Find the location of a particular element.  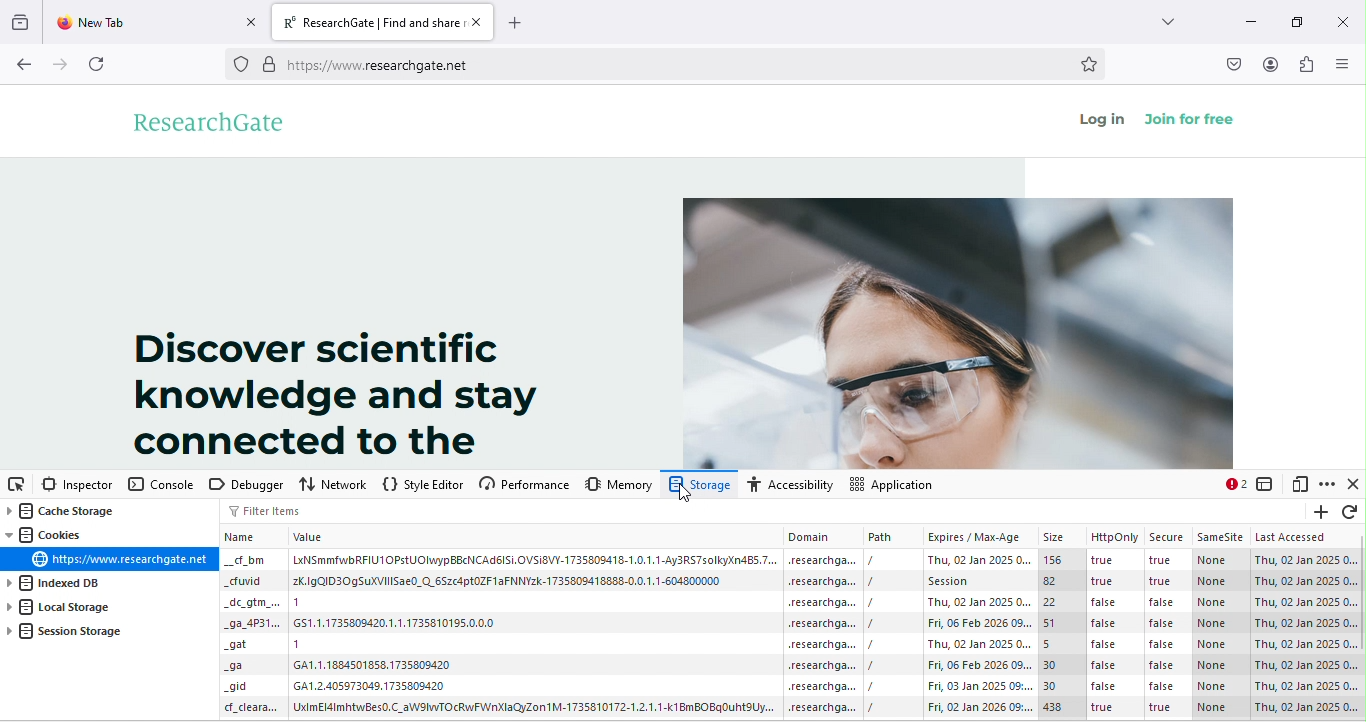

domain is located at coordinates (822, 666).